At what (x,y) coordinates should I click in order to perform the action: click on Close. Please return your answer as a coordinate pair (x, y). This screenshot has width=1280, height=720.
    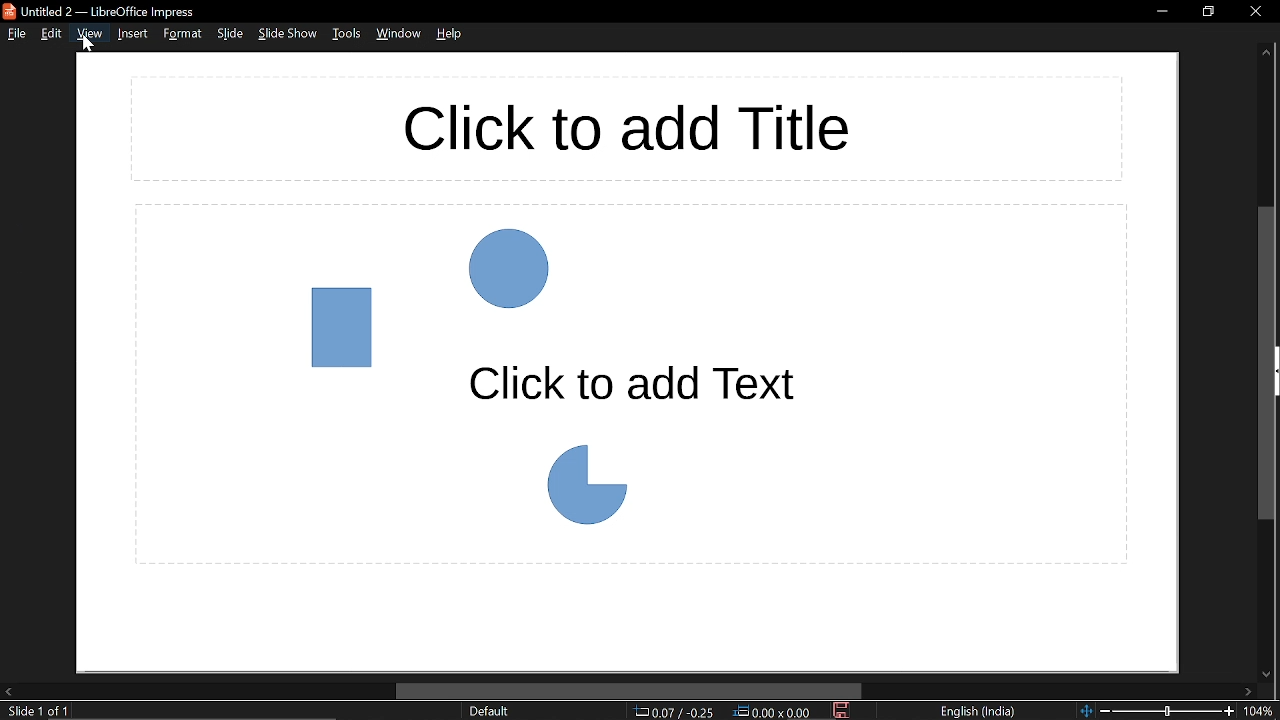
    Looking at the image, I should click on (1254, 11).